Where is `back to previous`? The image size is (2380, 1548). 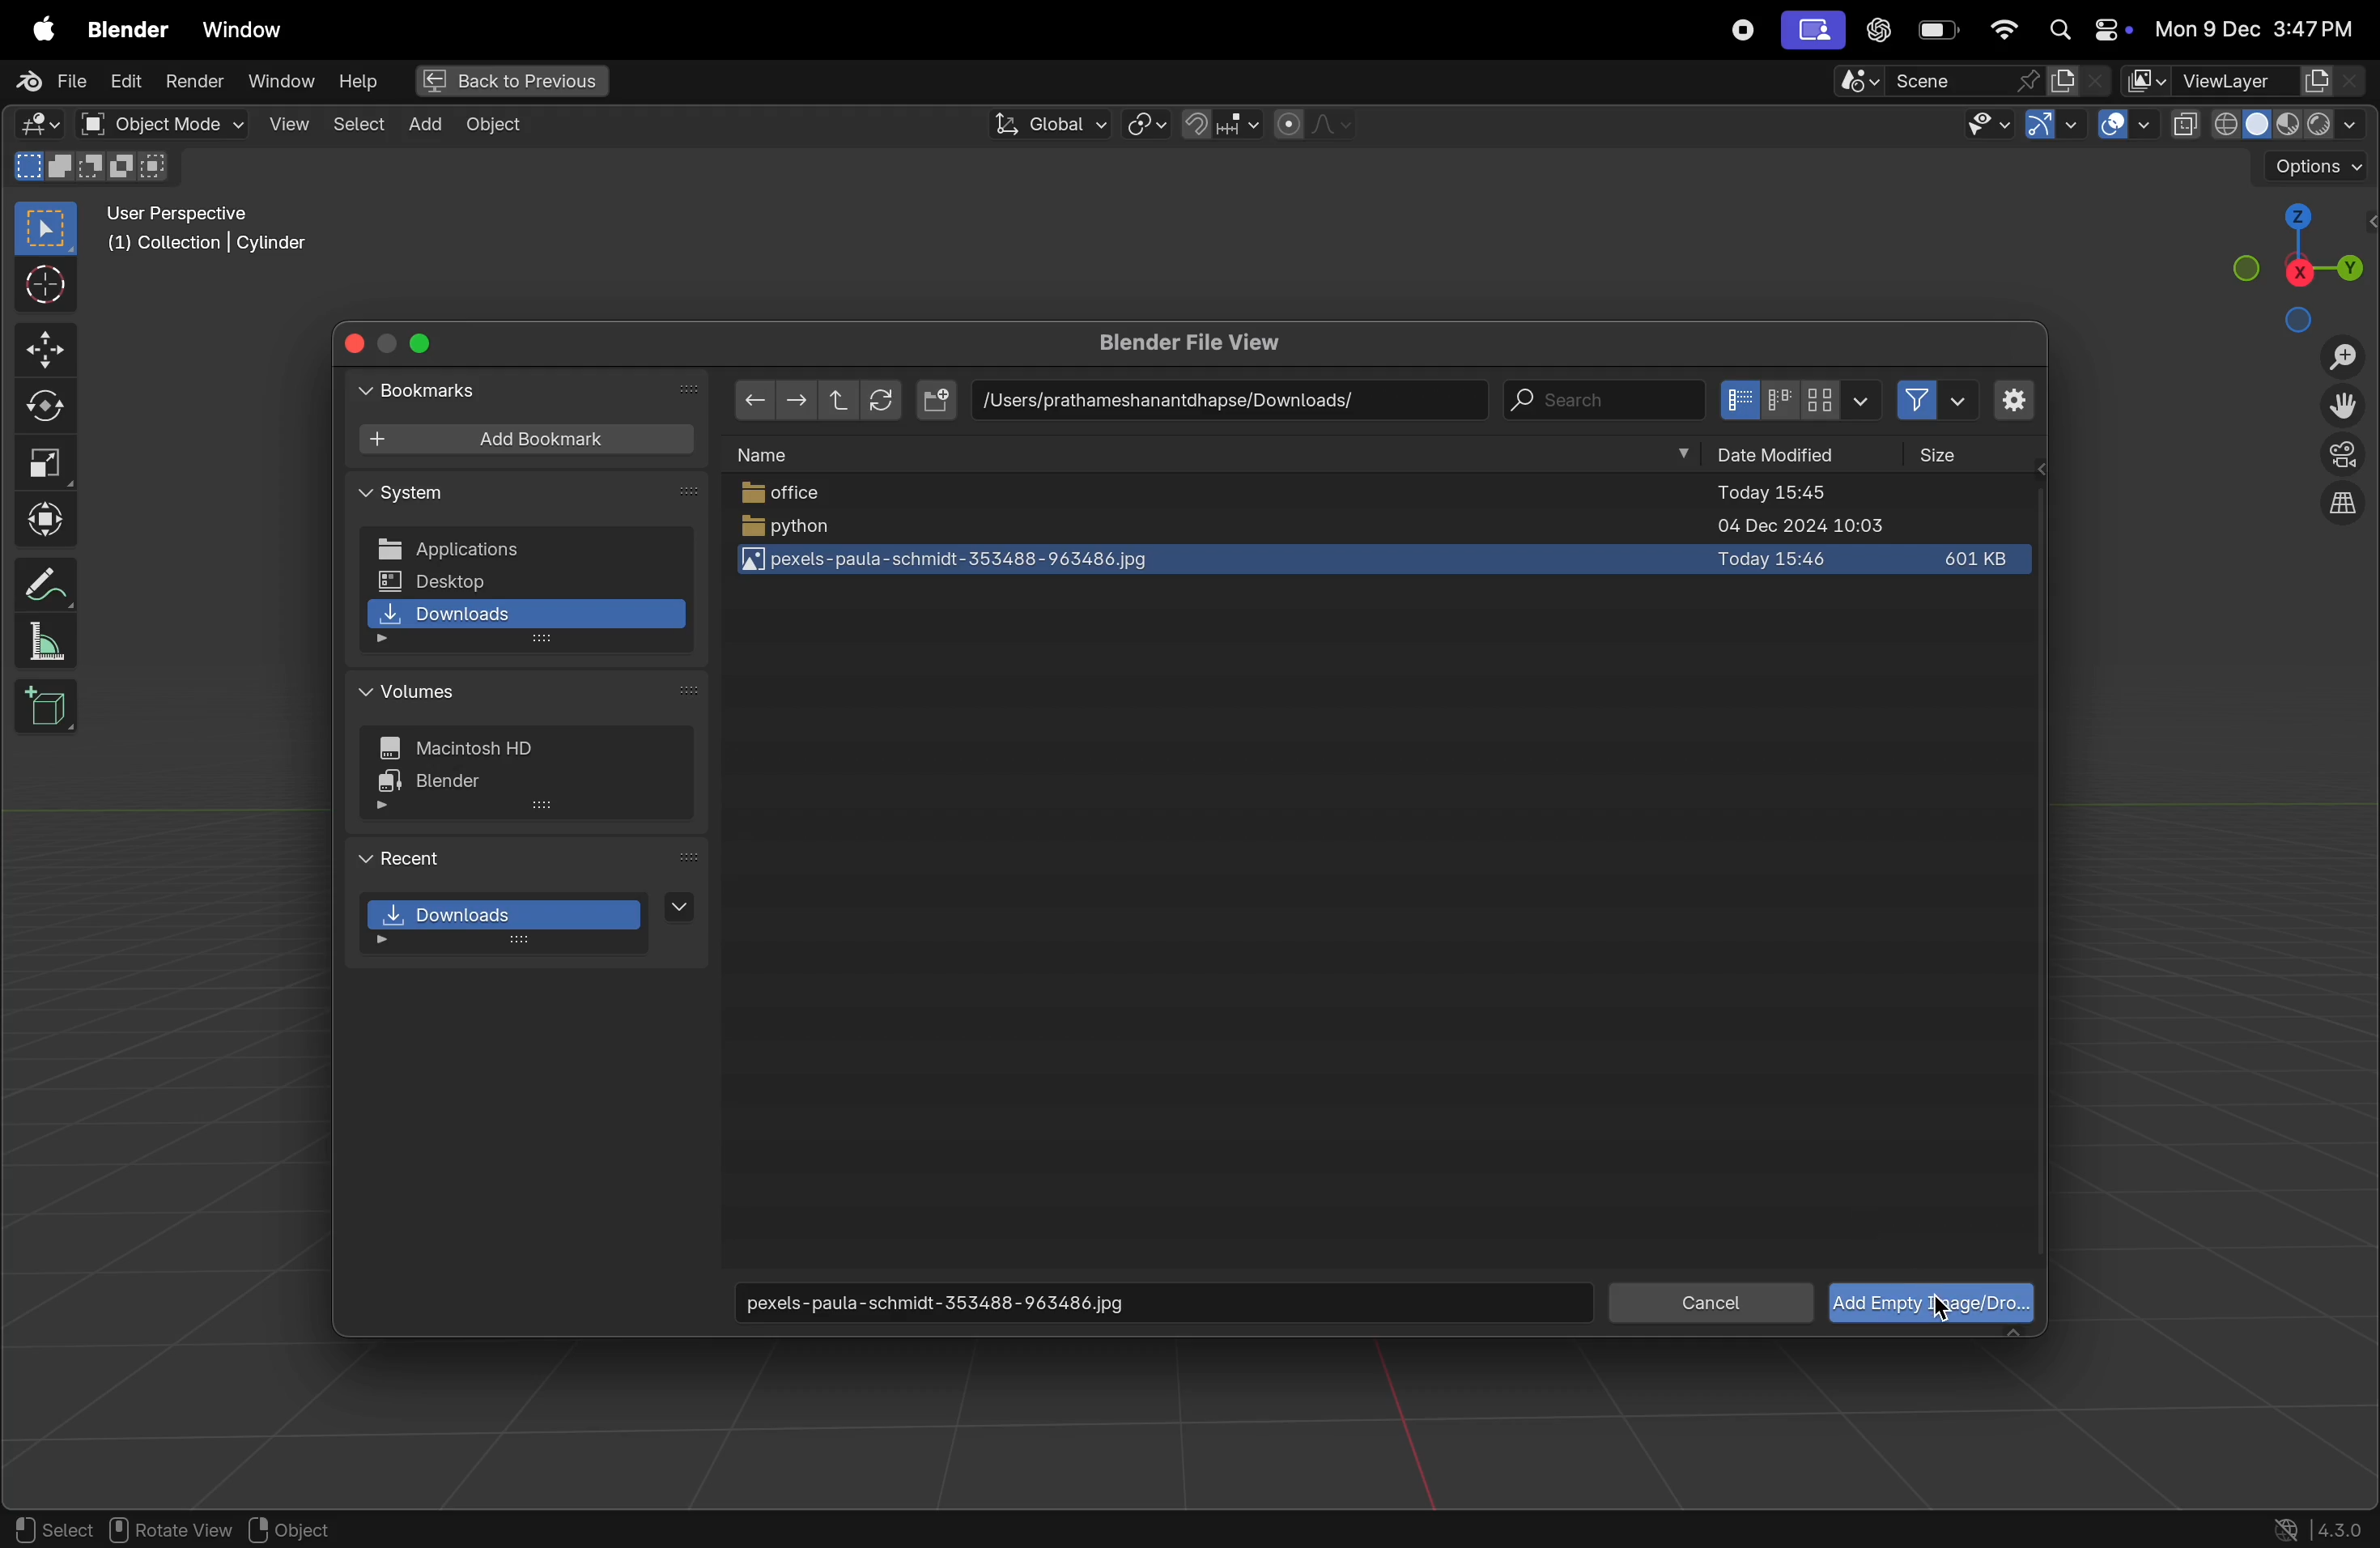 back to previous is located at coordinates (508, 77).